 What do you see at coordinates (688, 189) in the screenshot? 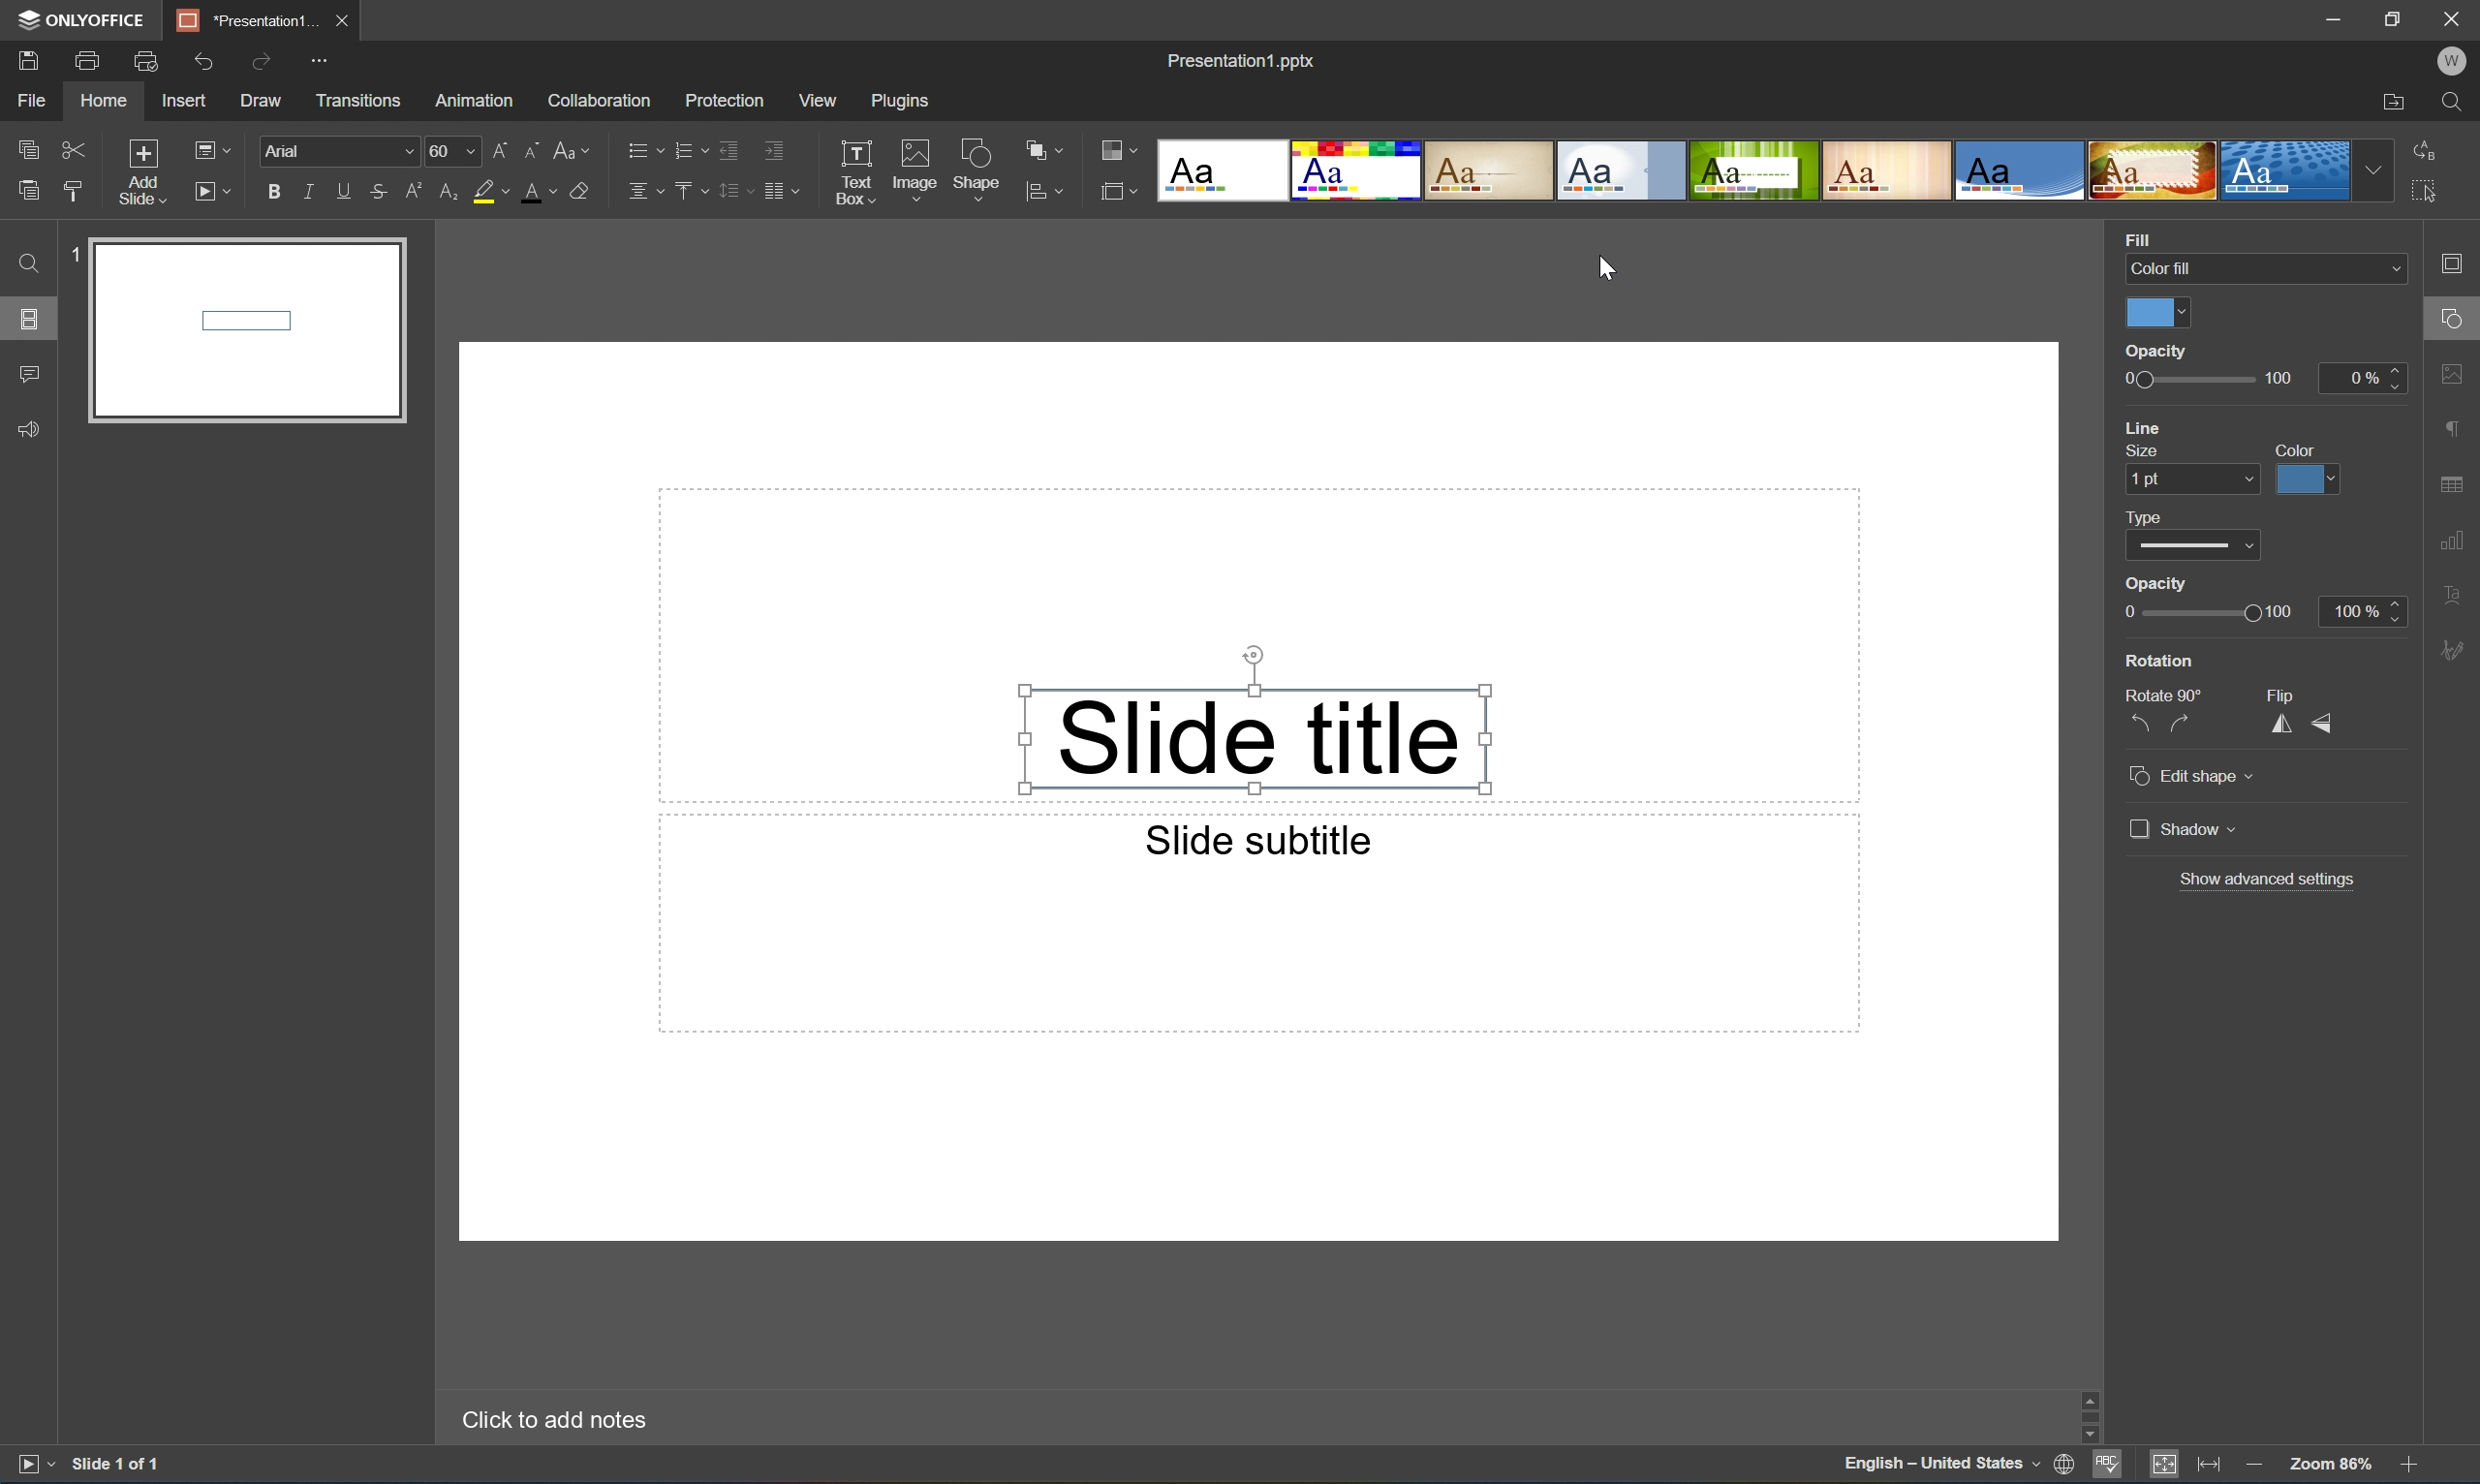
I see `Vertically align` at bounding box center [688, 189].